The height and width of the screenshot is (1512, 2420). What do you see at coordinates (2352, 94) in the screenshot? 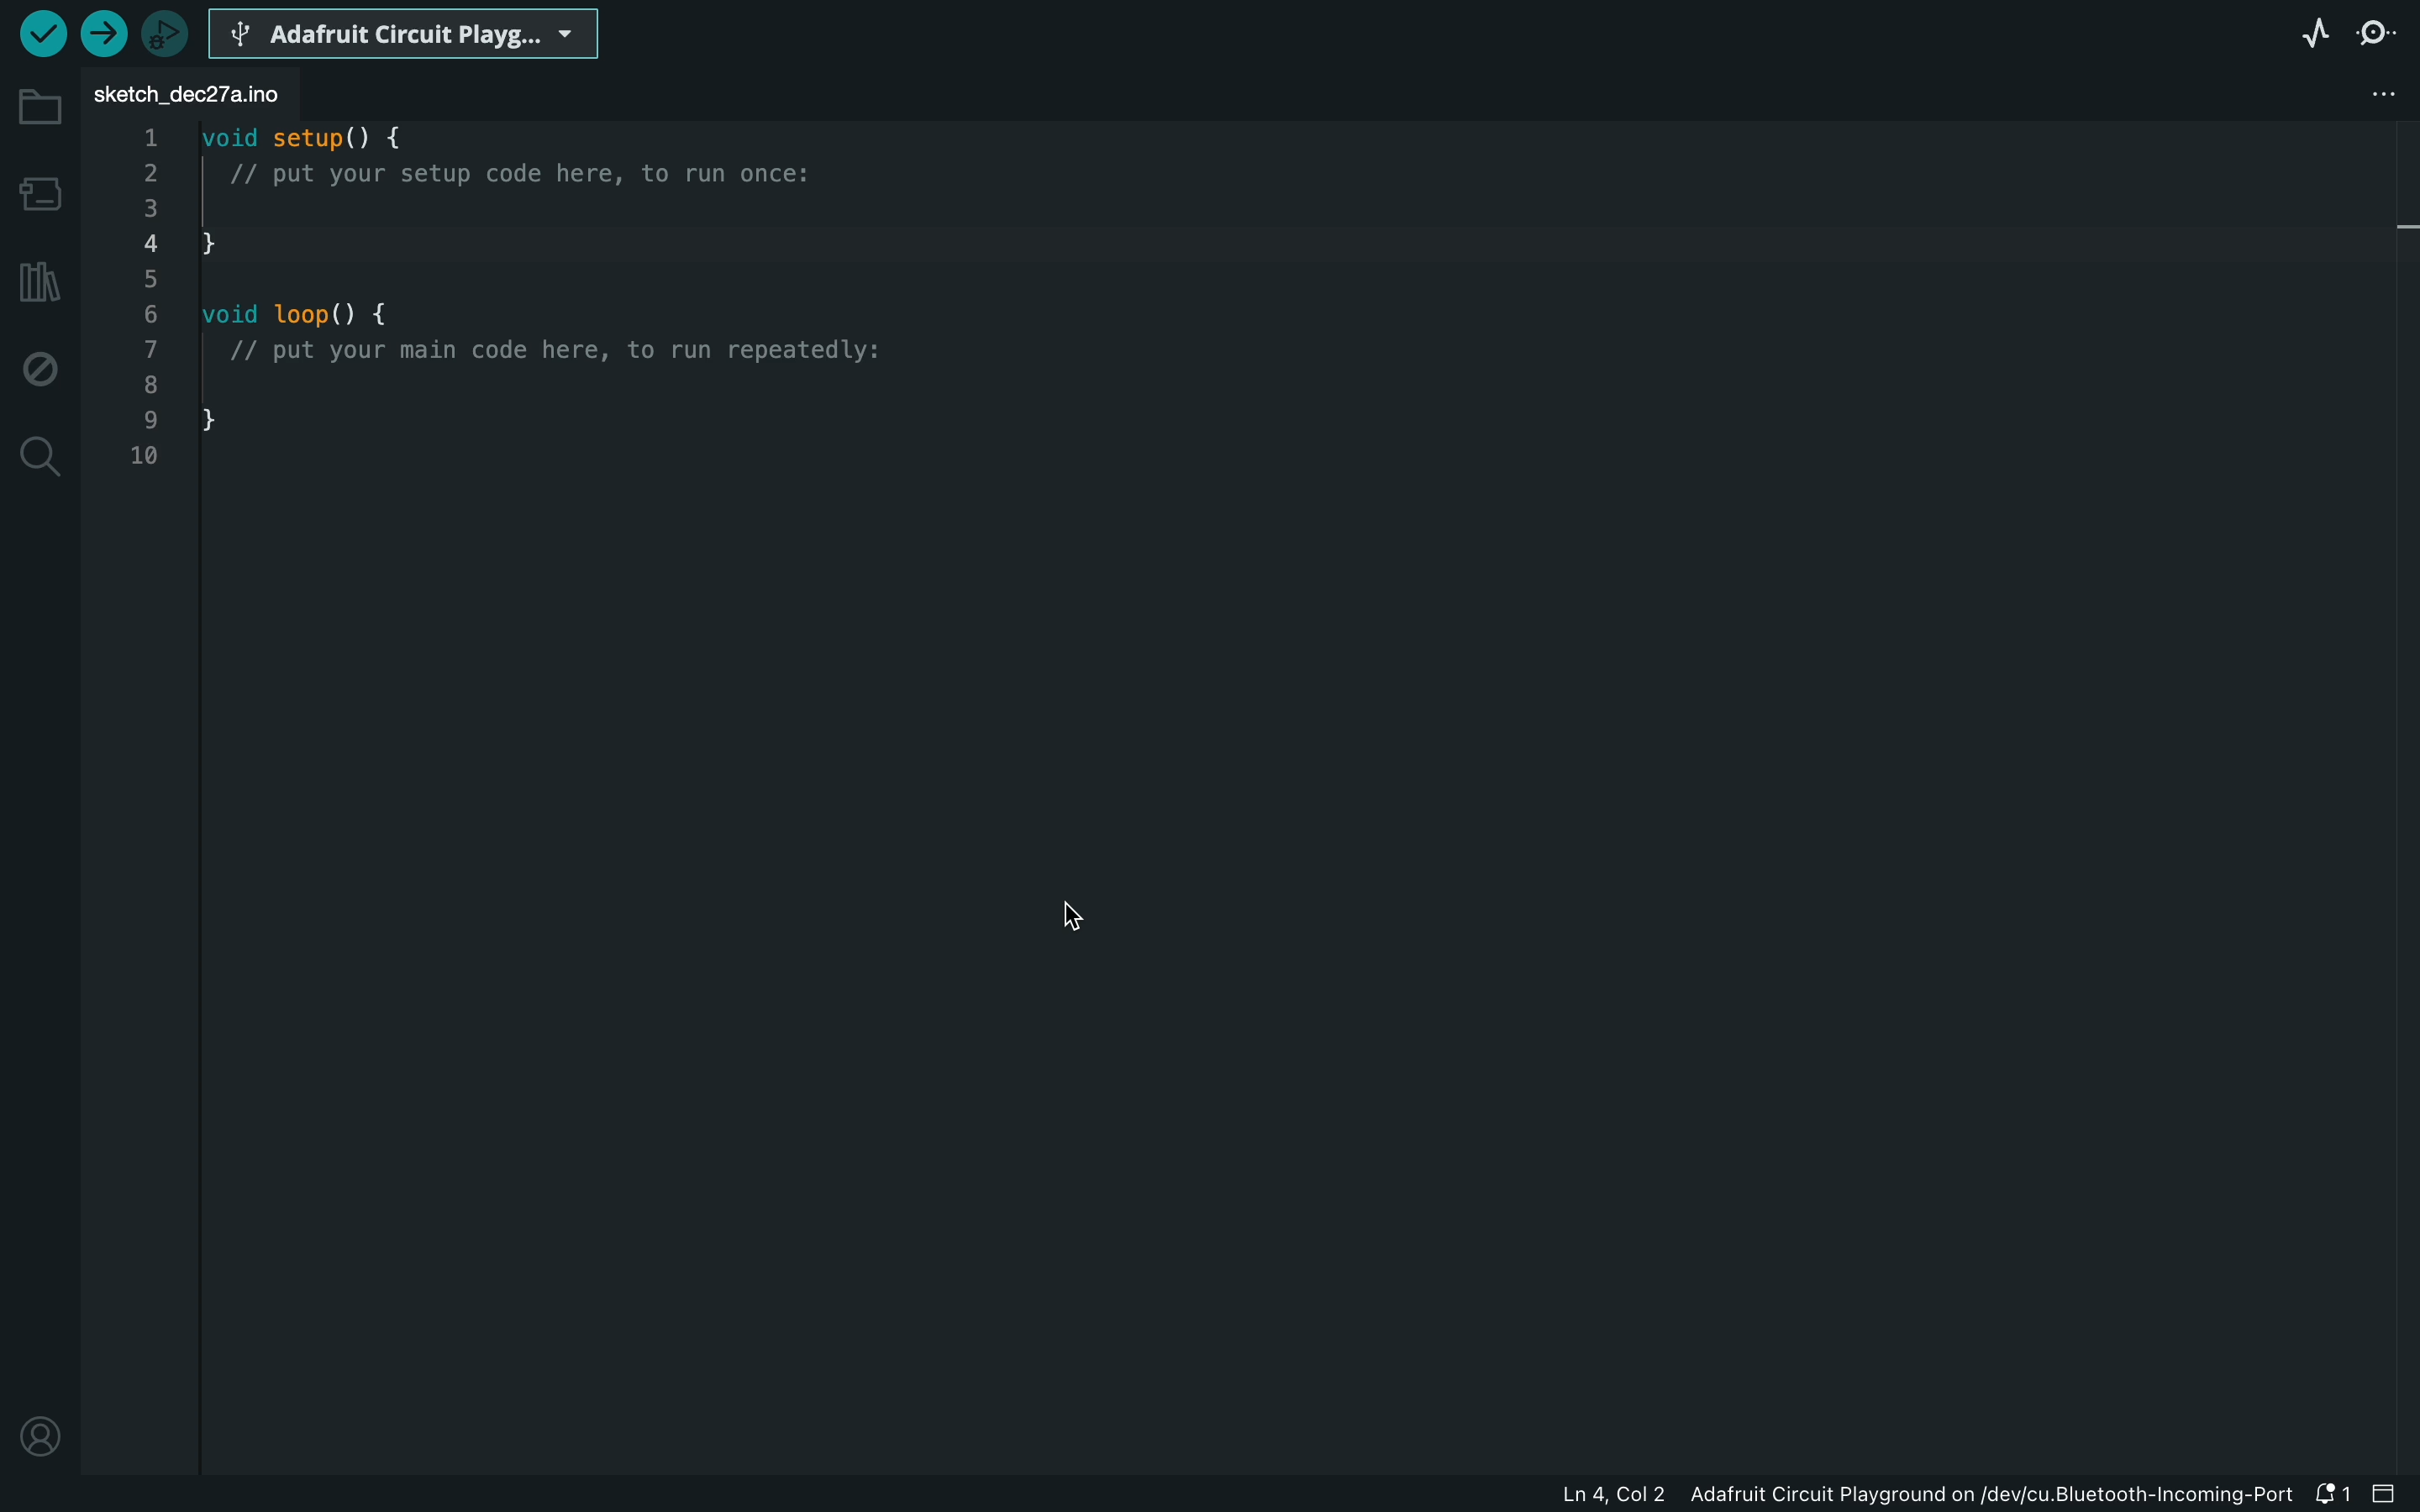
I see `file setting` at bounding box center [2352, 94].